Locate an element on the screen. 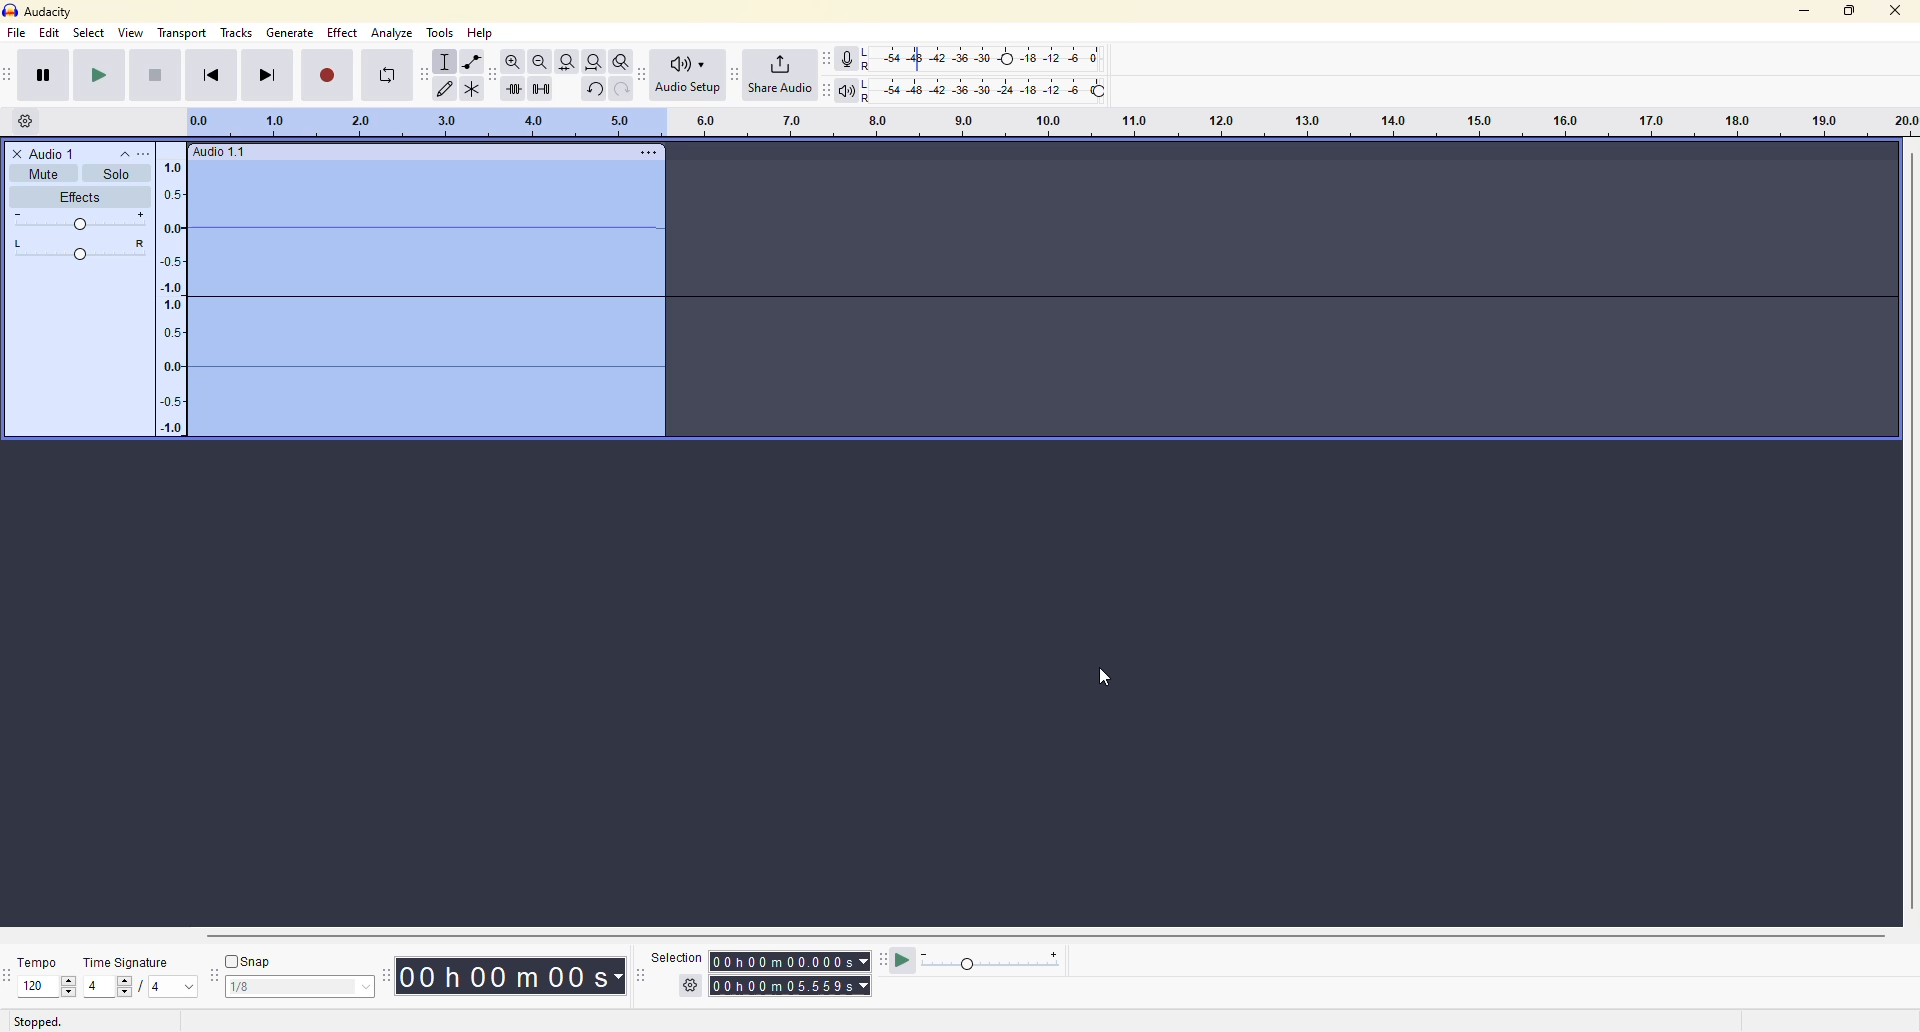  recording meter toolbar is located at coordinates (826, 59).